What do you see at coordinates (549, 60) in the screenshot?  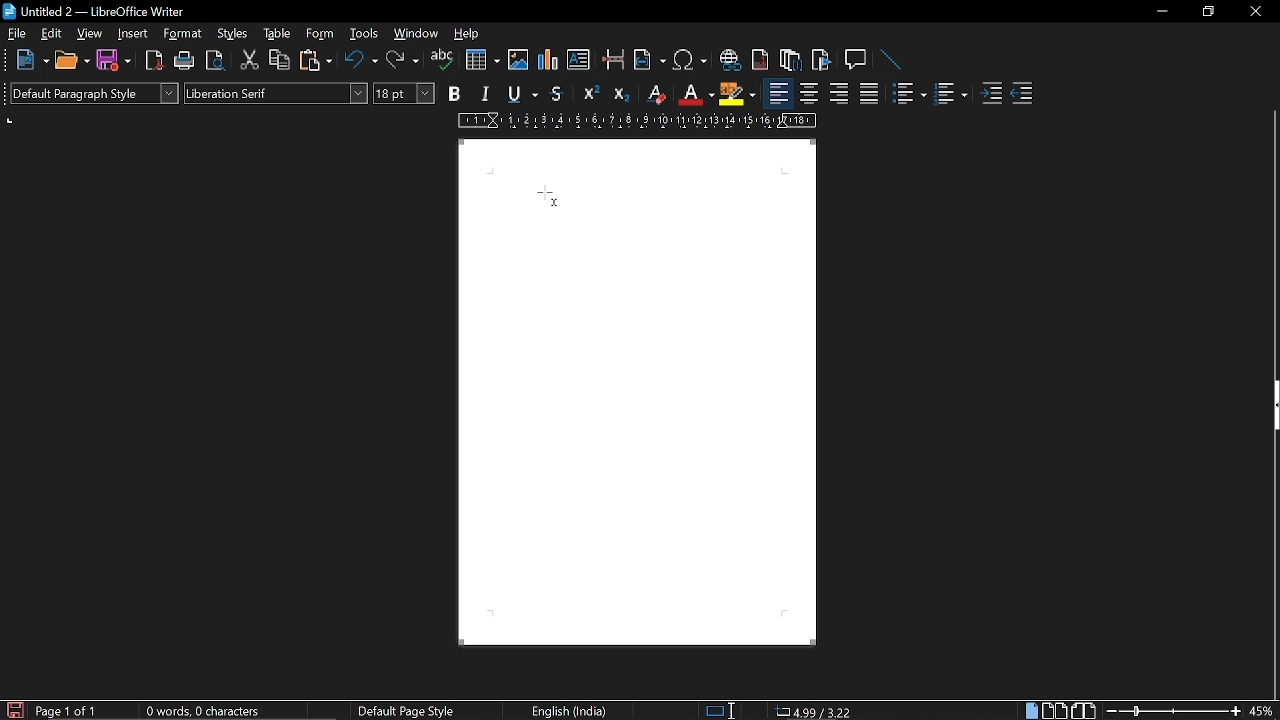 I see `insert chart` at bounding box center [549, 60].